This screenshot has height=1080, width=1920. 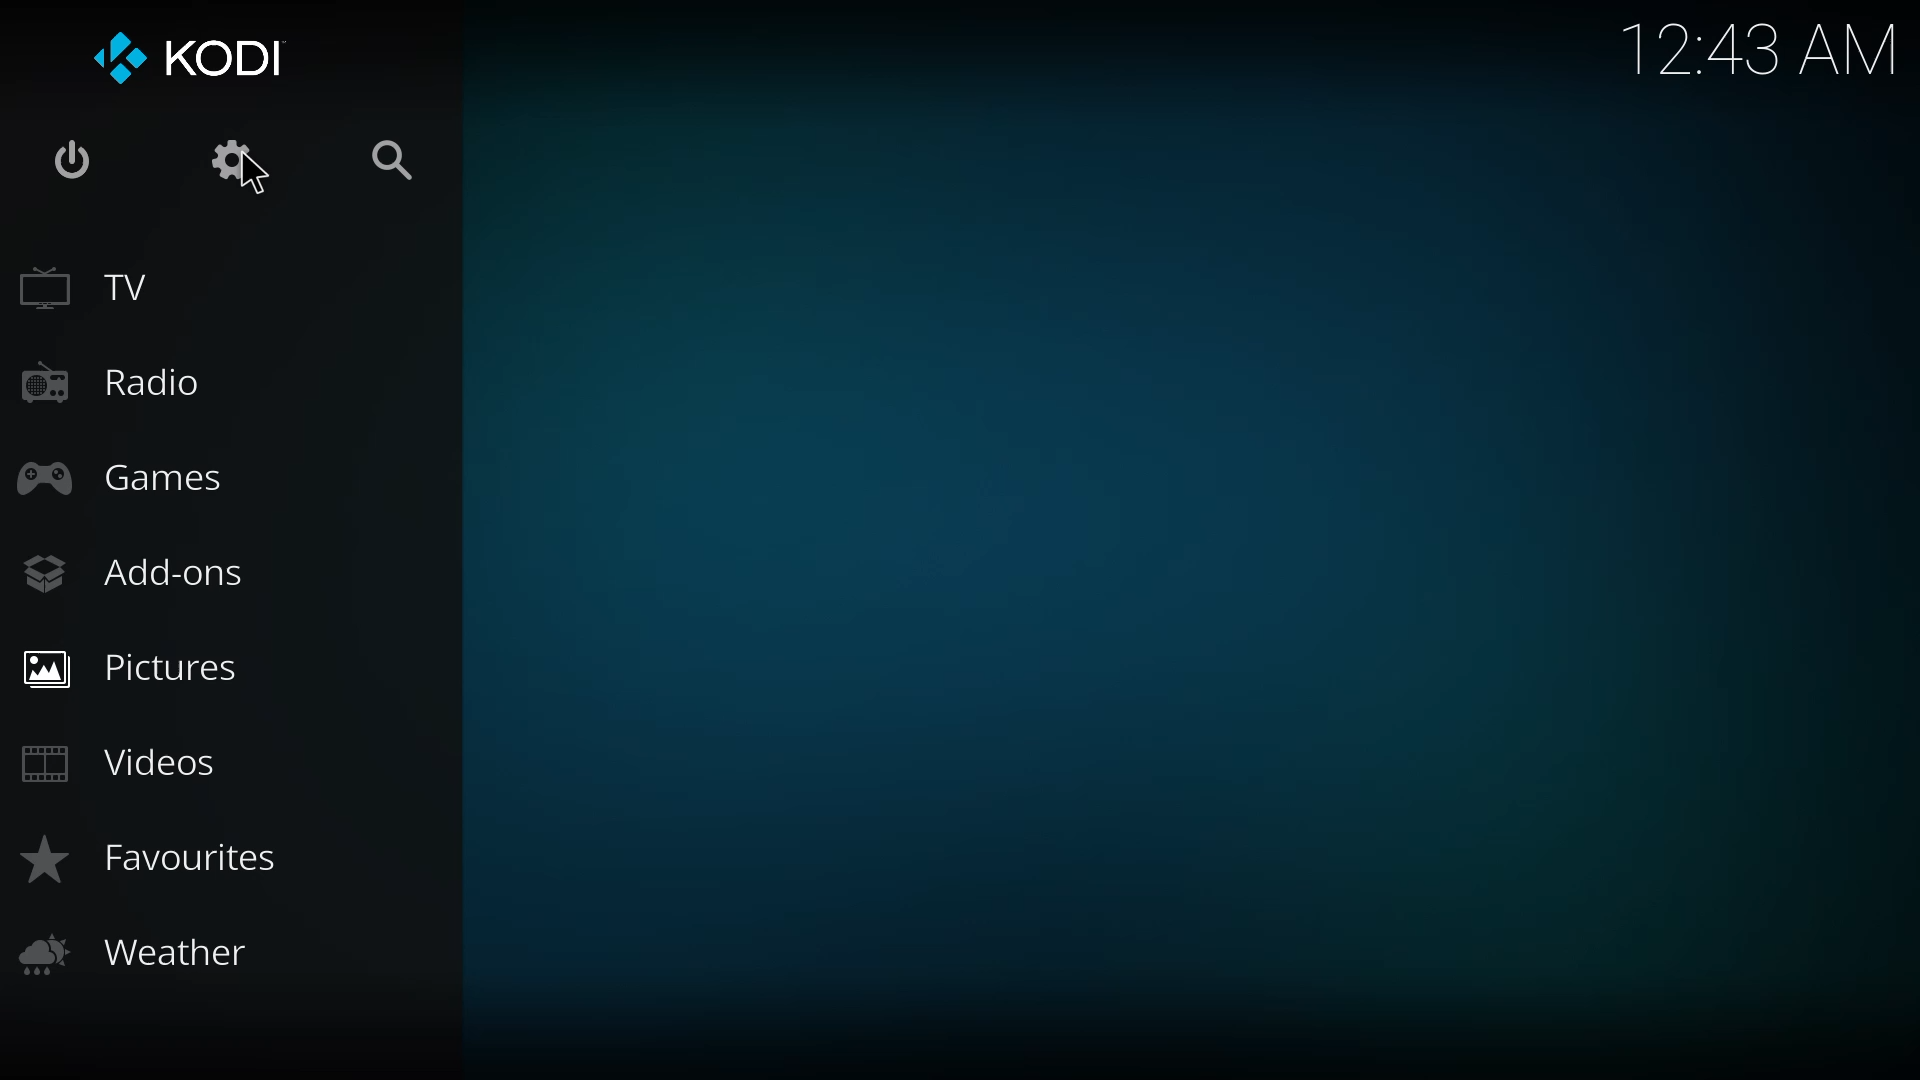 I want to click on search, so click(x=390, y=157).